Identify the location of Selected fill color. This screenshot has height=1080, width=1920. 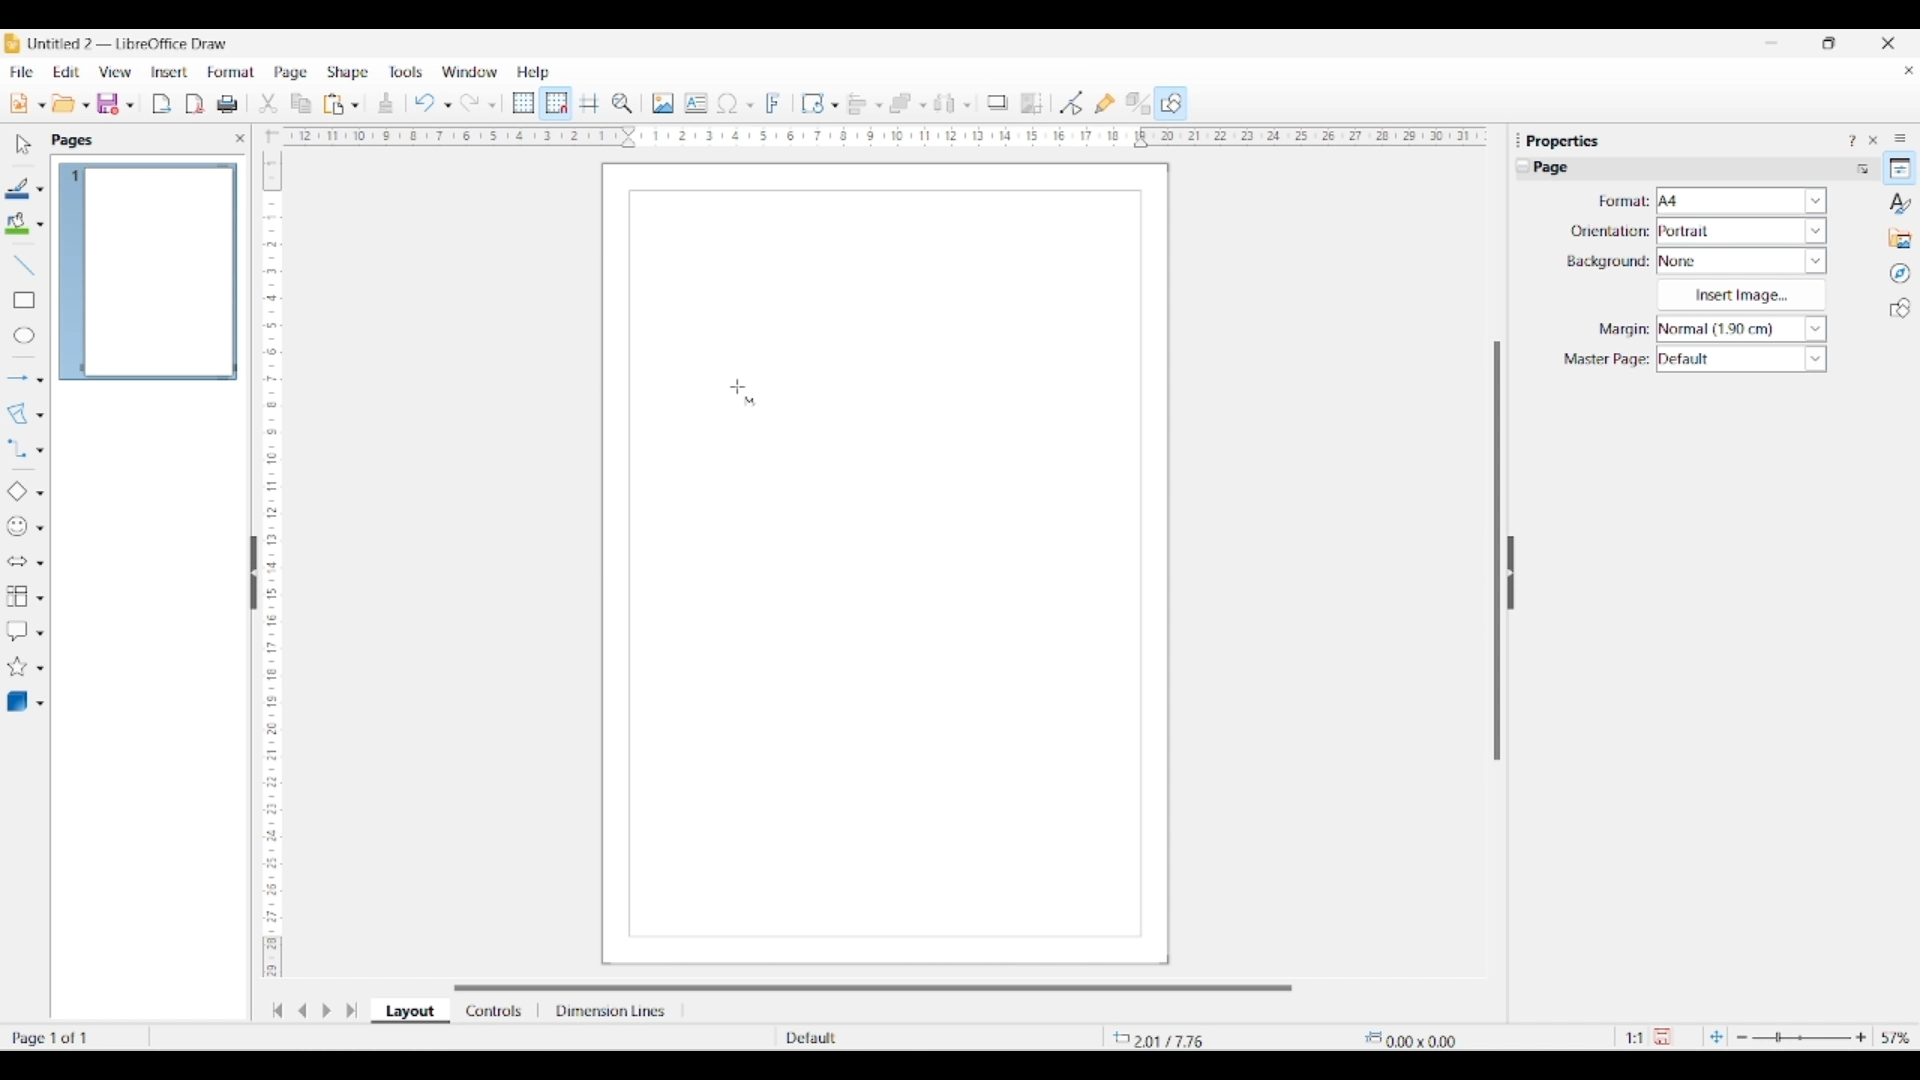
(17, 223).